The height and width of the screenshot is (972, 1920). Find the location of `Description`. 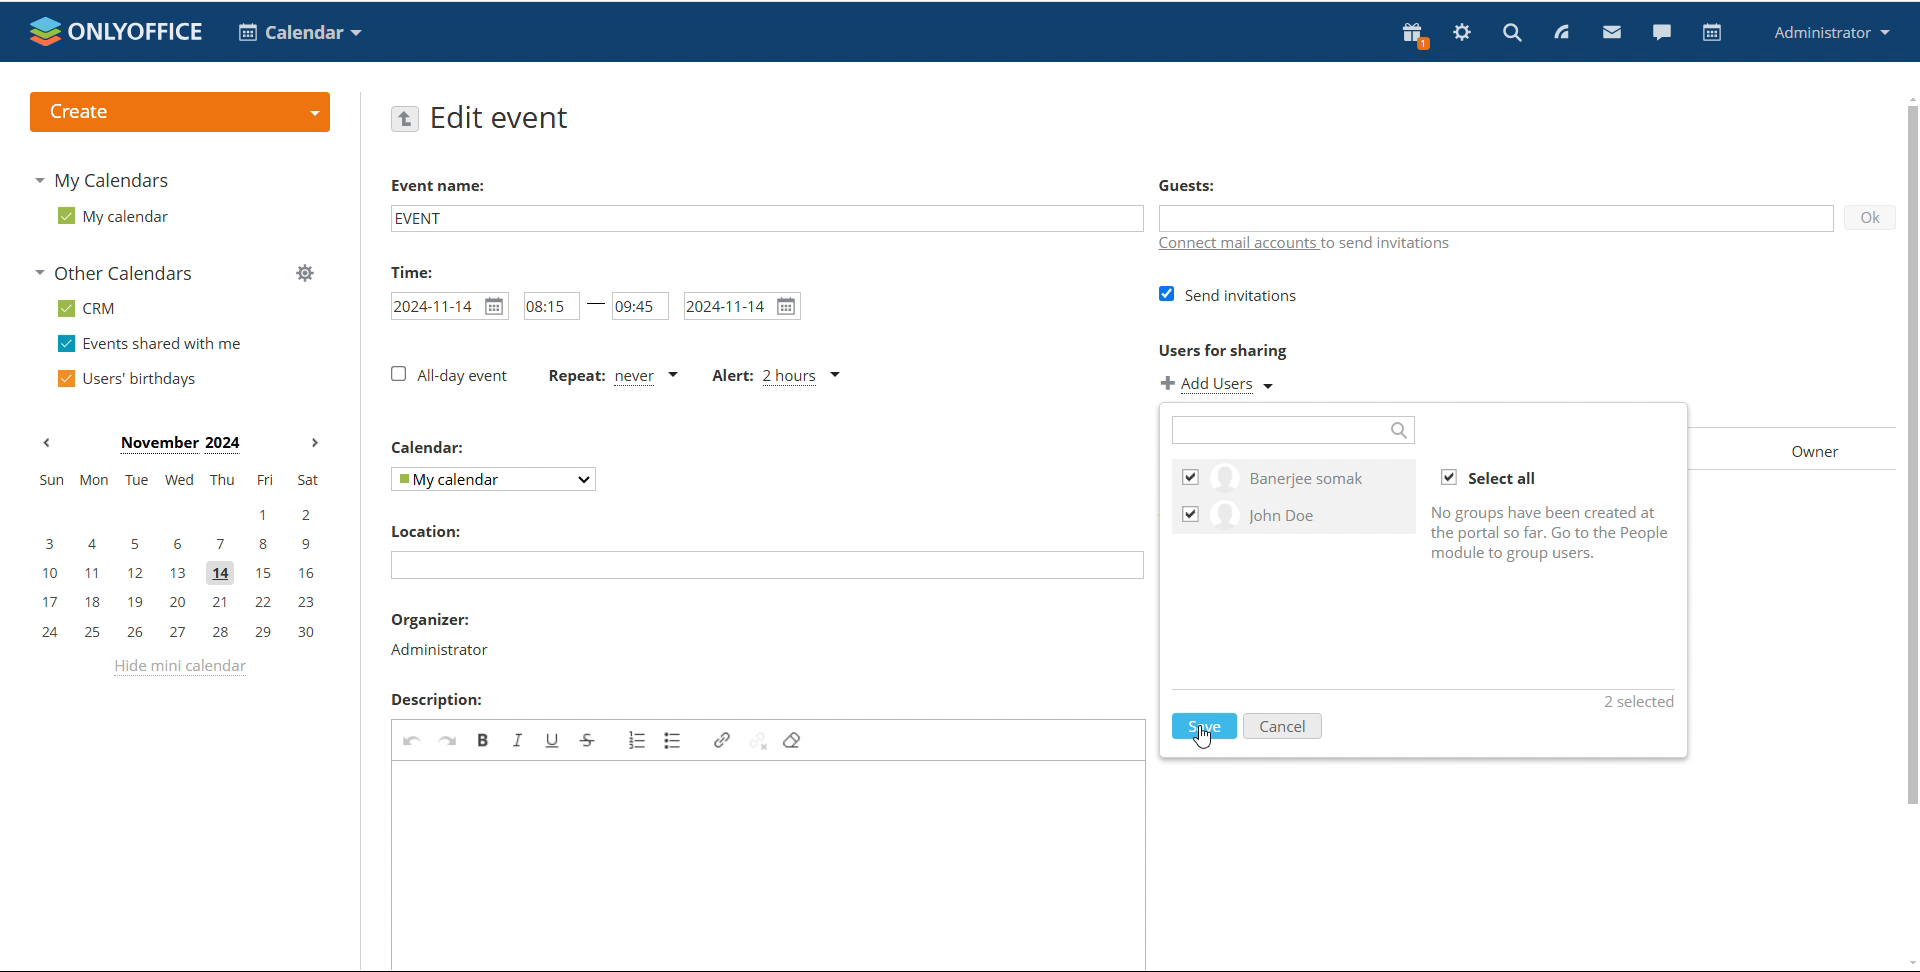

Description is located at coordinates (436, 699).